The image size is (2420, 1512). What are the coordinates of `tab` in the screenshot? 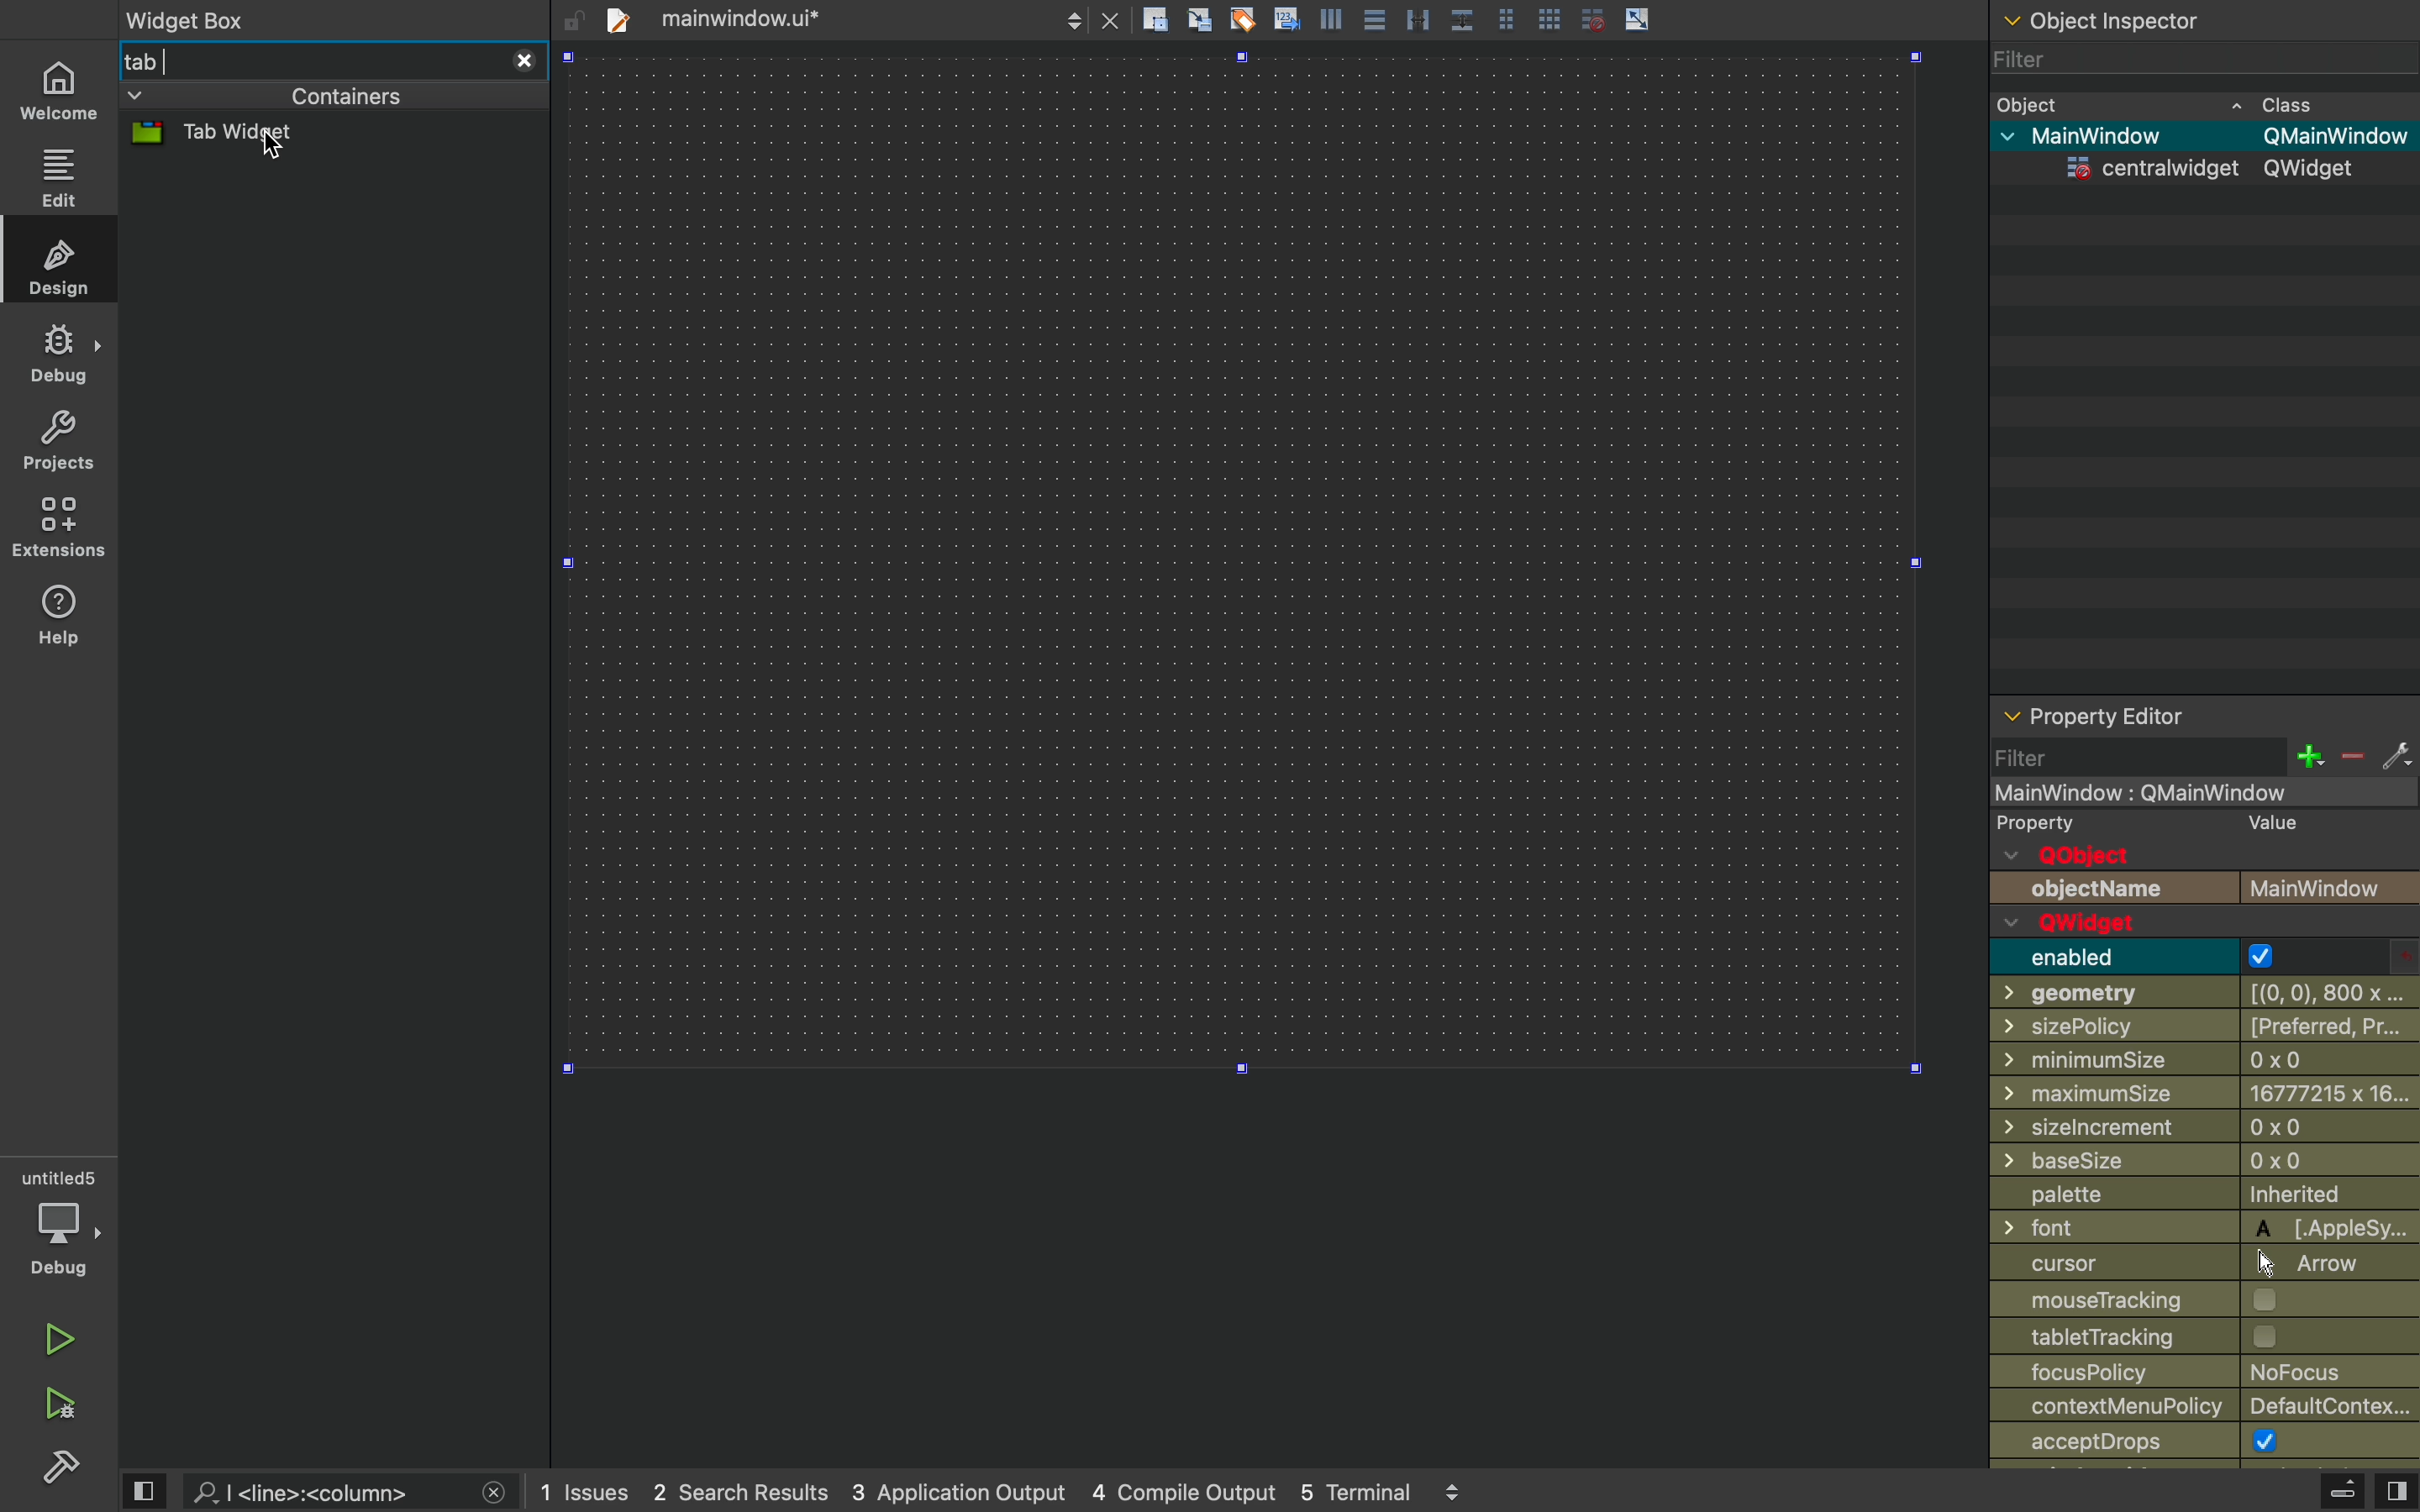 It's located at (810, 17).